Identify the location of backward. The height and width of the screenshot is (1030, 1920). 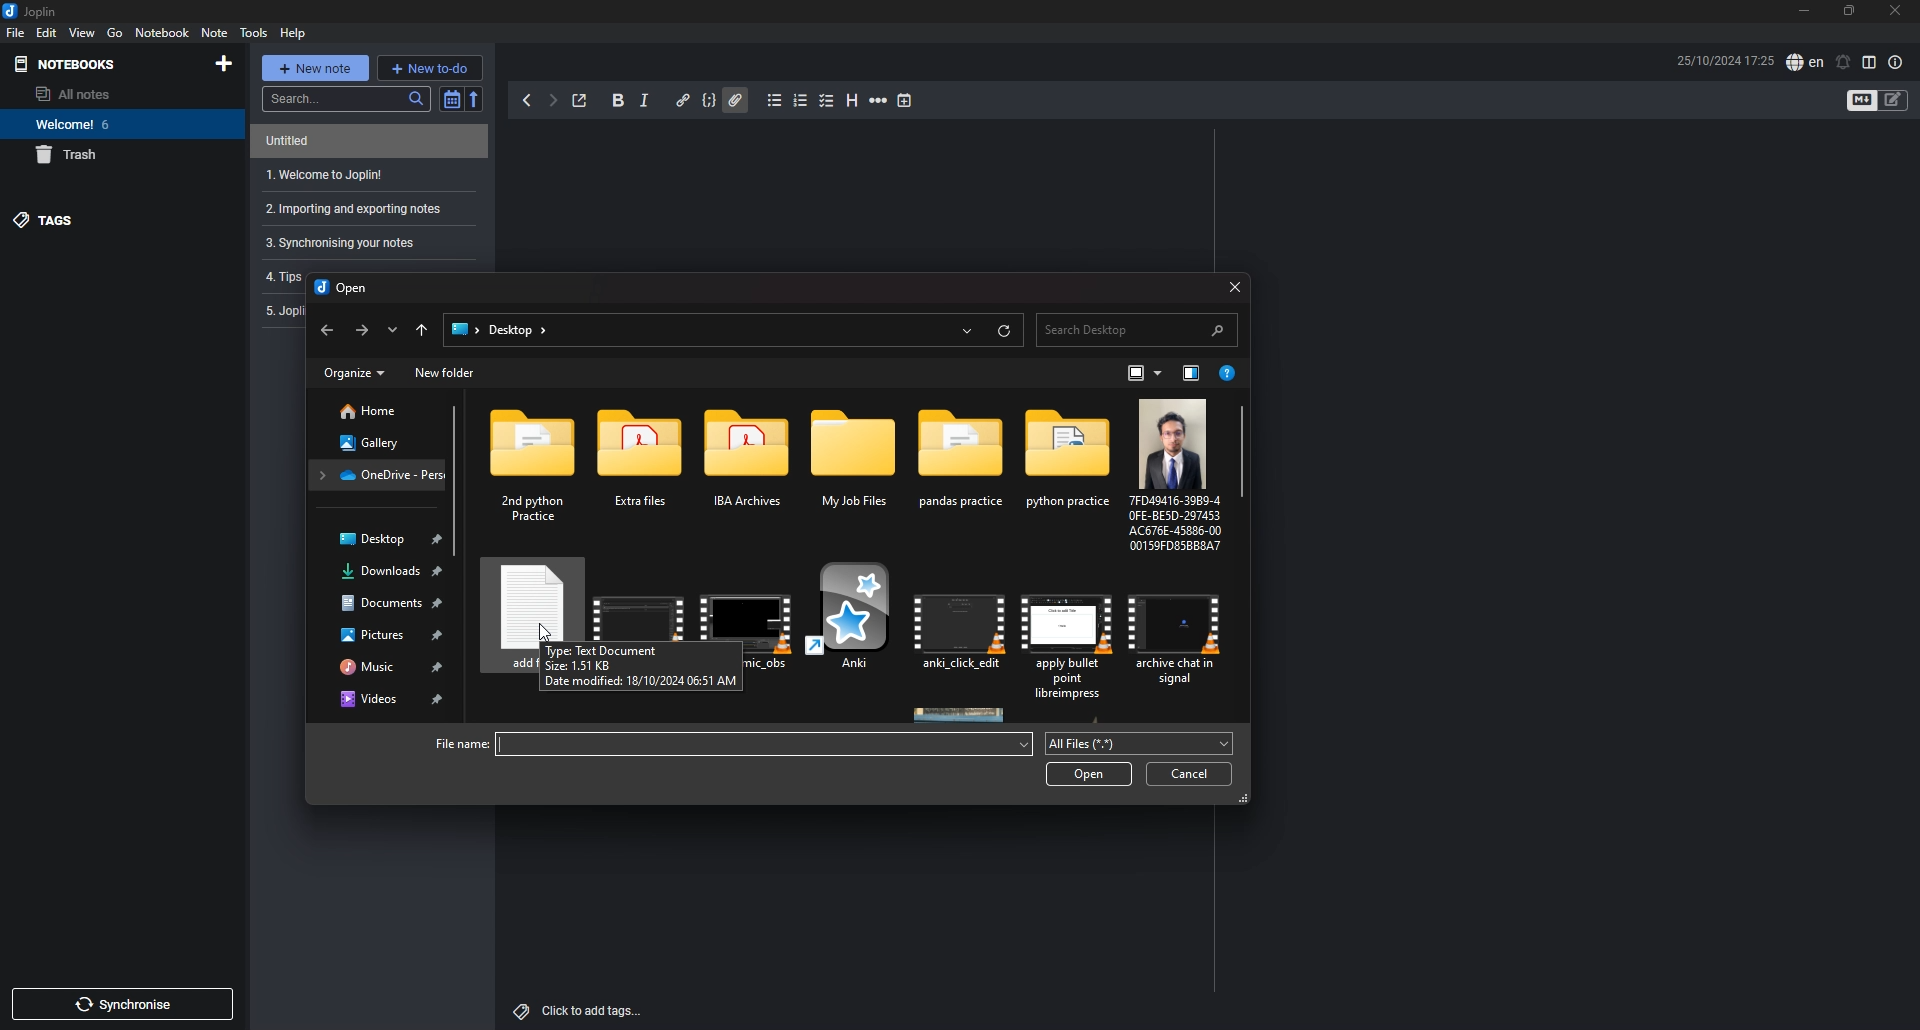
(527, 100).